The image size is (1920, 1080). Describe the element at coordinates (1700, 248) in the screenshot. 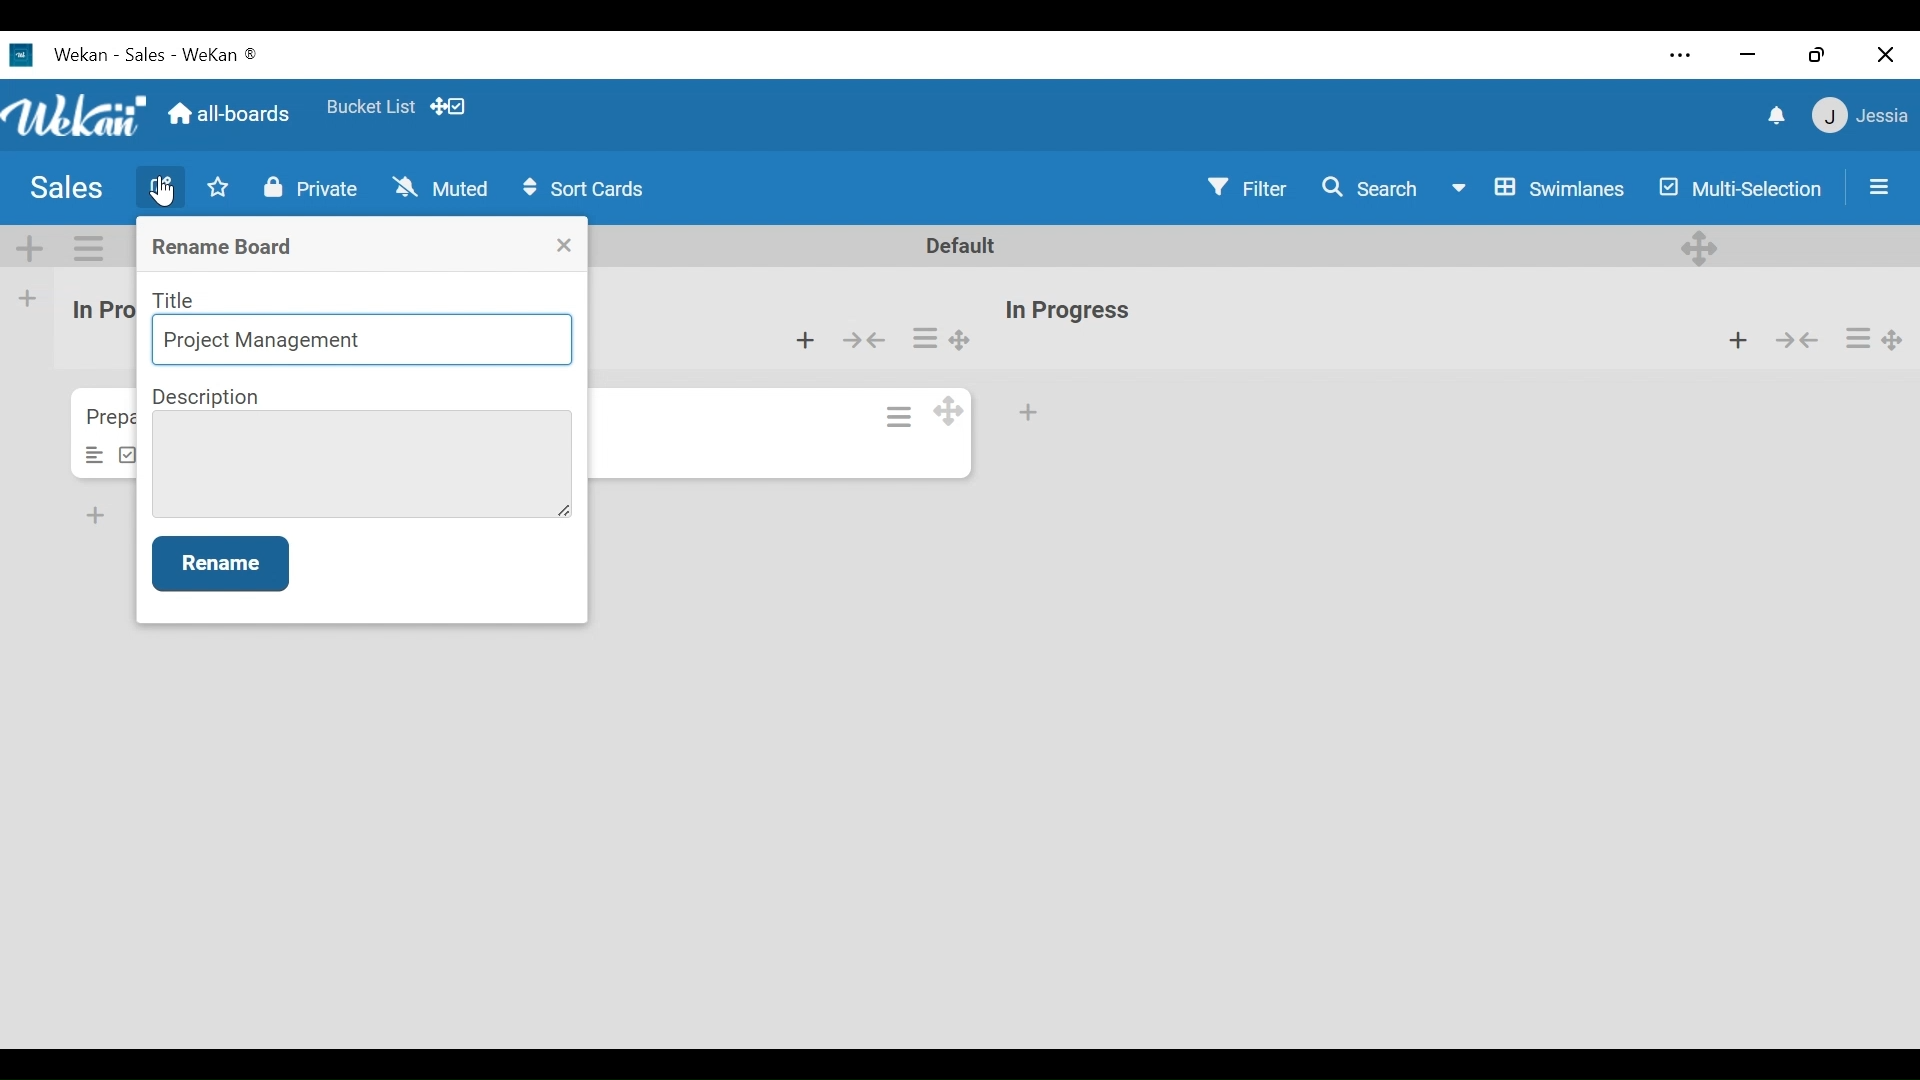

I see `desktop drag handles` at that location.